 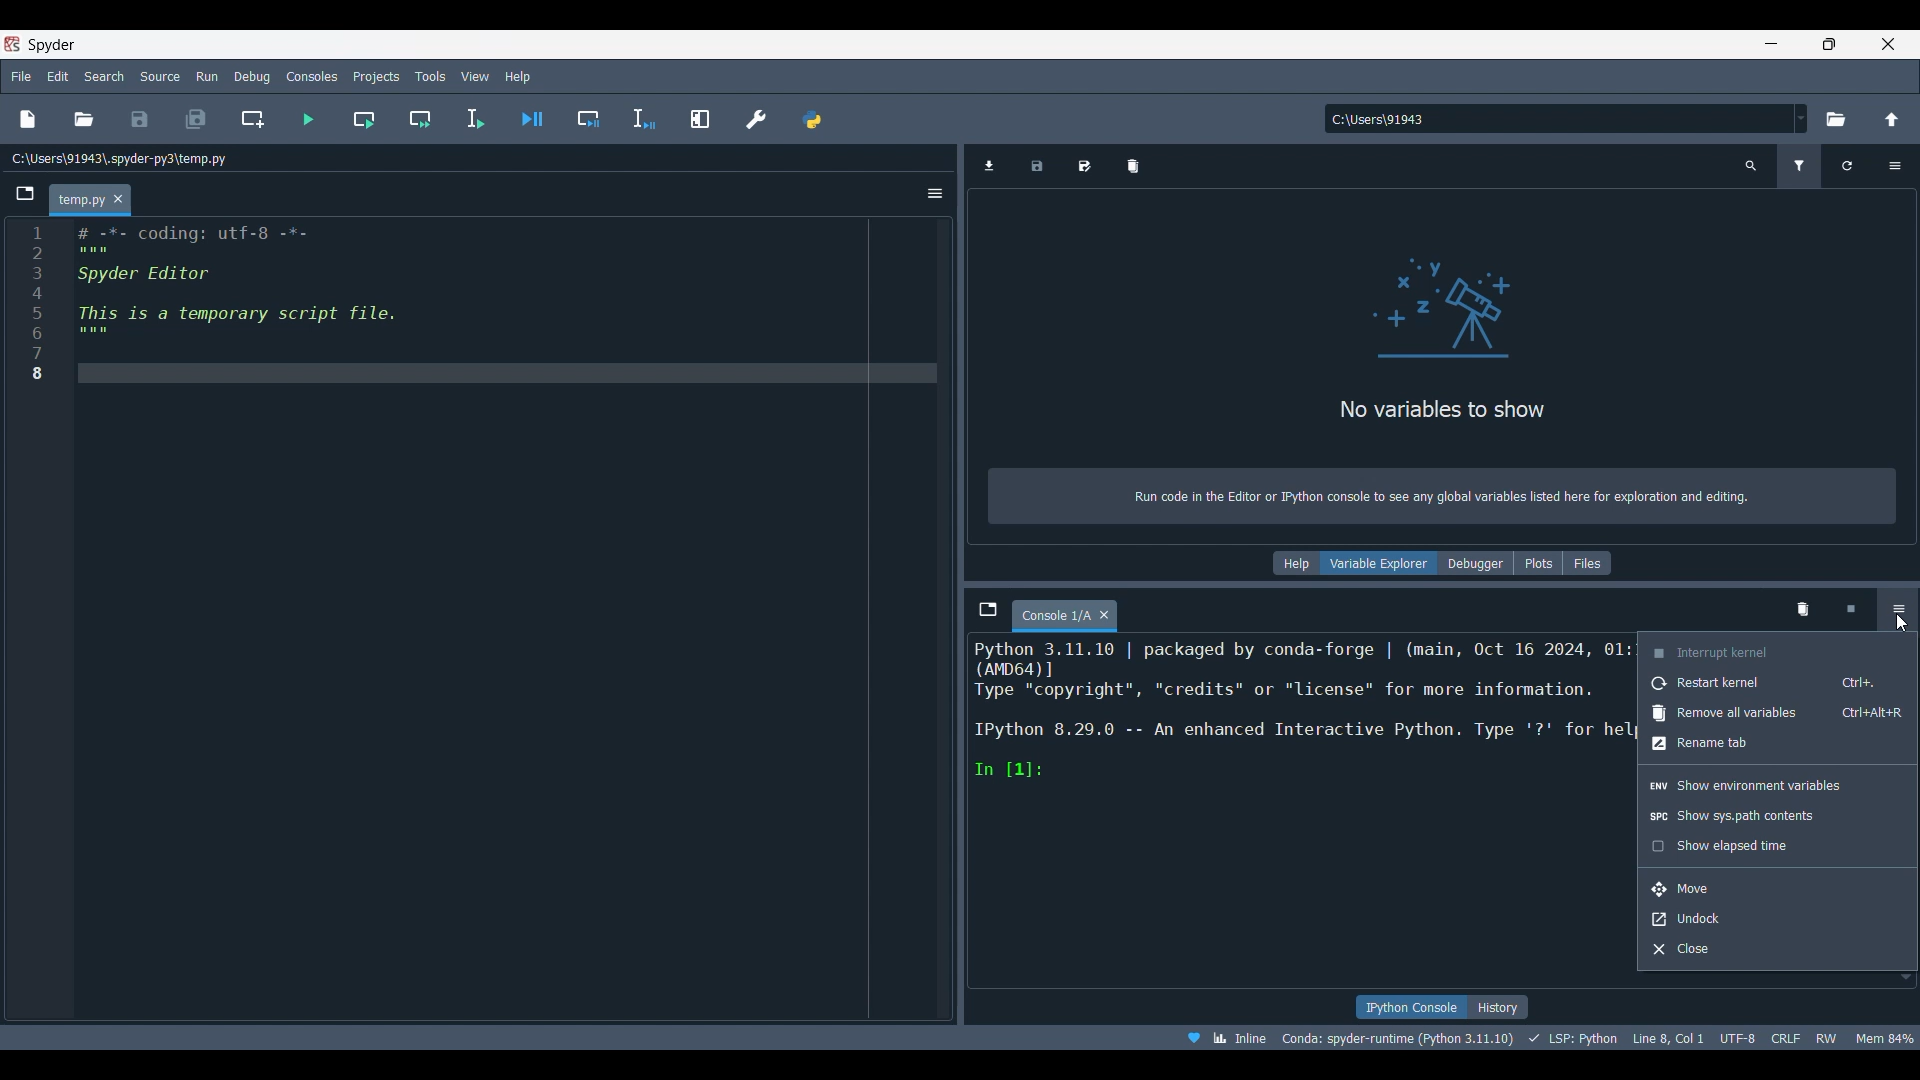 I want to click on Refresh variables, so click(x=1848, y=166).